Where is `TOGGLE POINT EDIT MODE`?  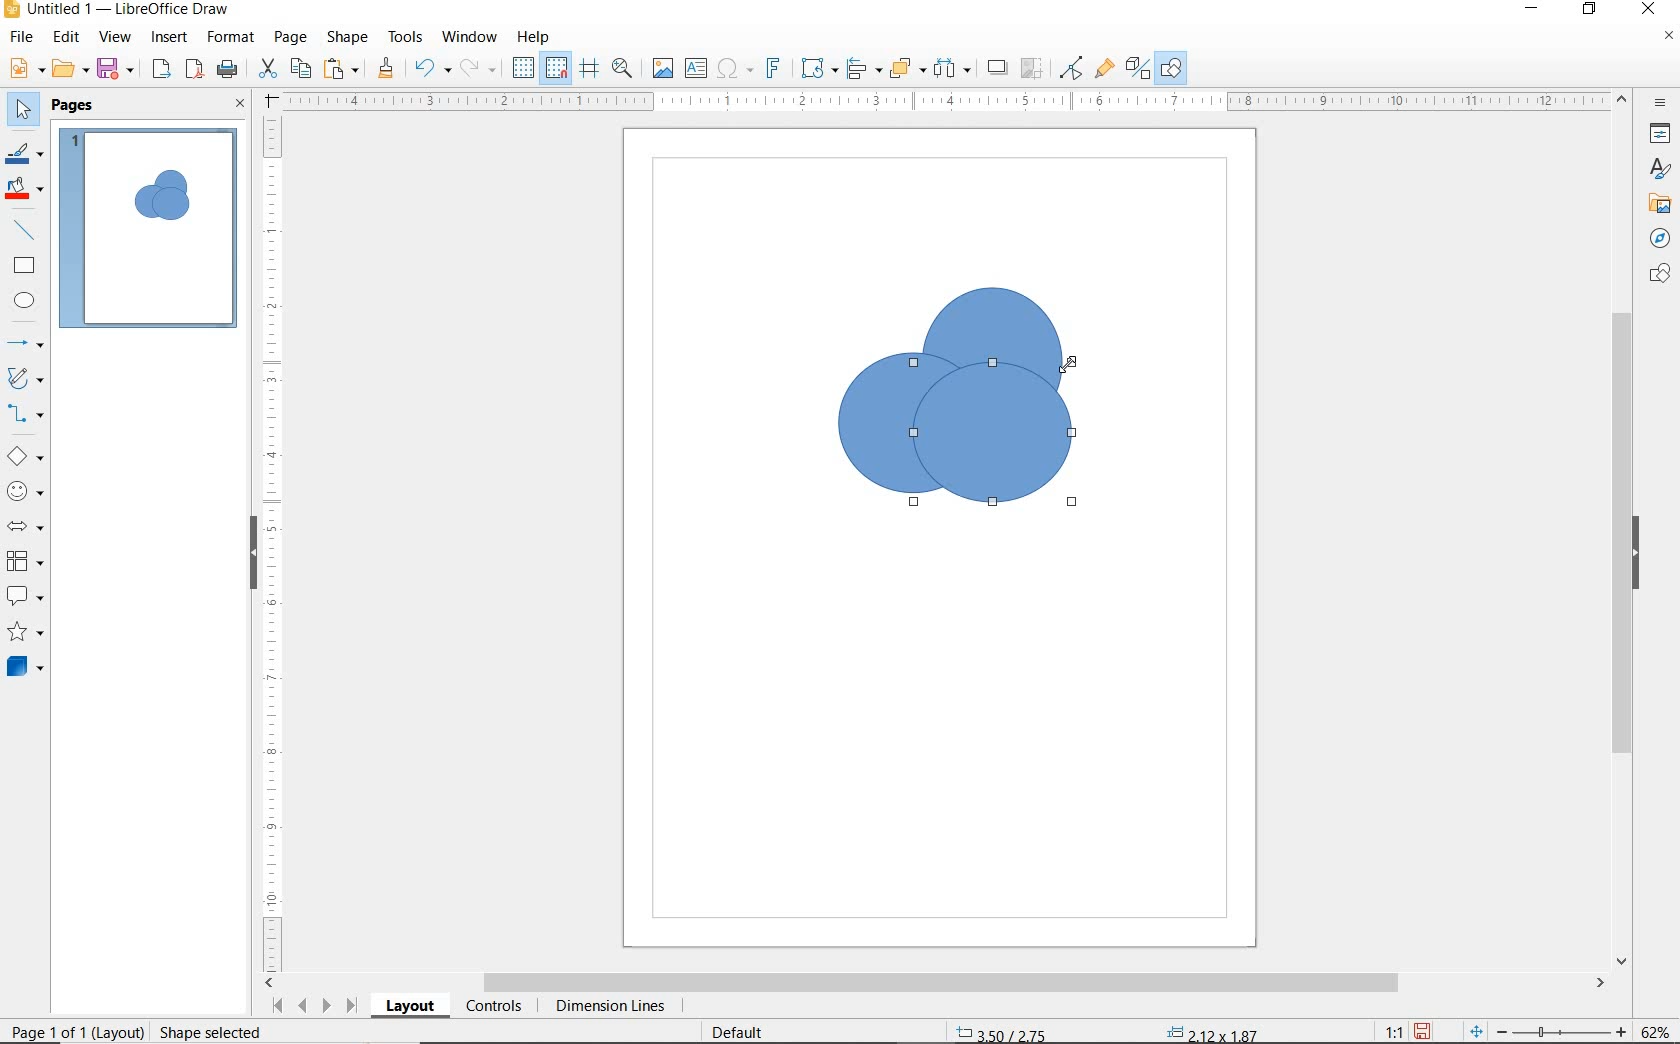
TOGGLE POINT EDIT MODE is located at coordinates (1072, 68).